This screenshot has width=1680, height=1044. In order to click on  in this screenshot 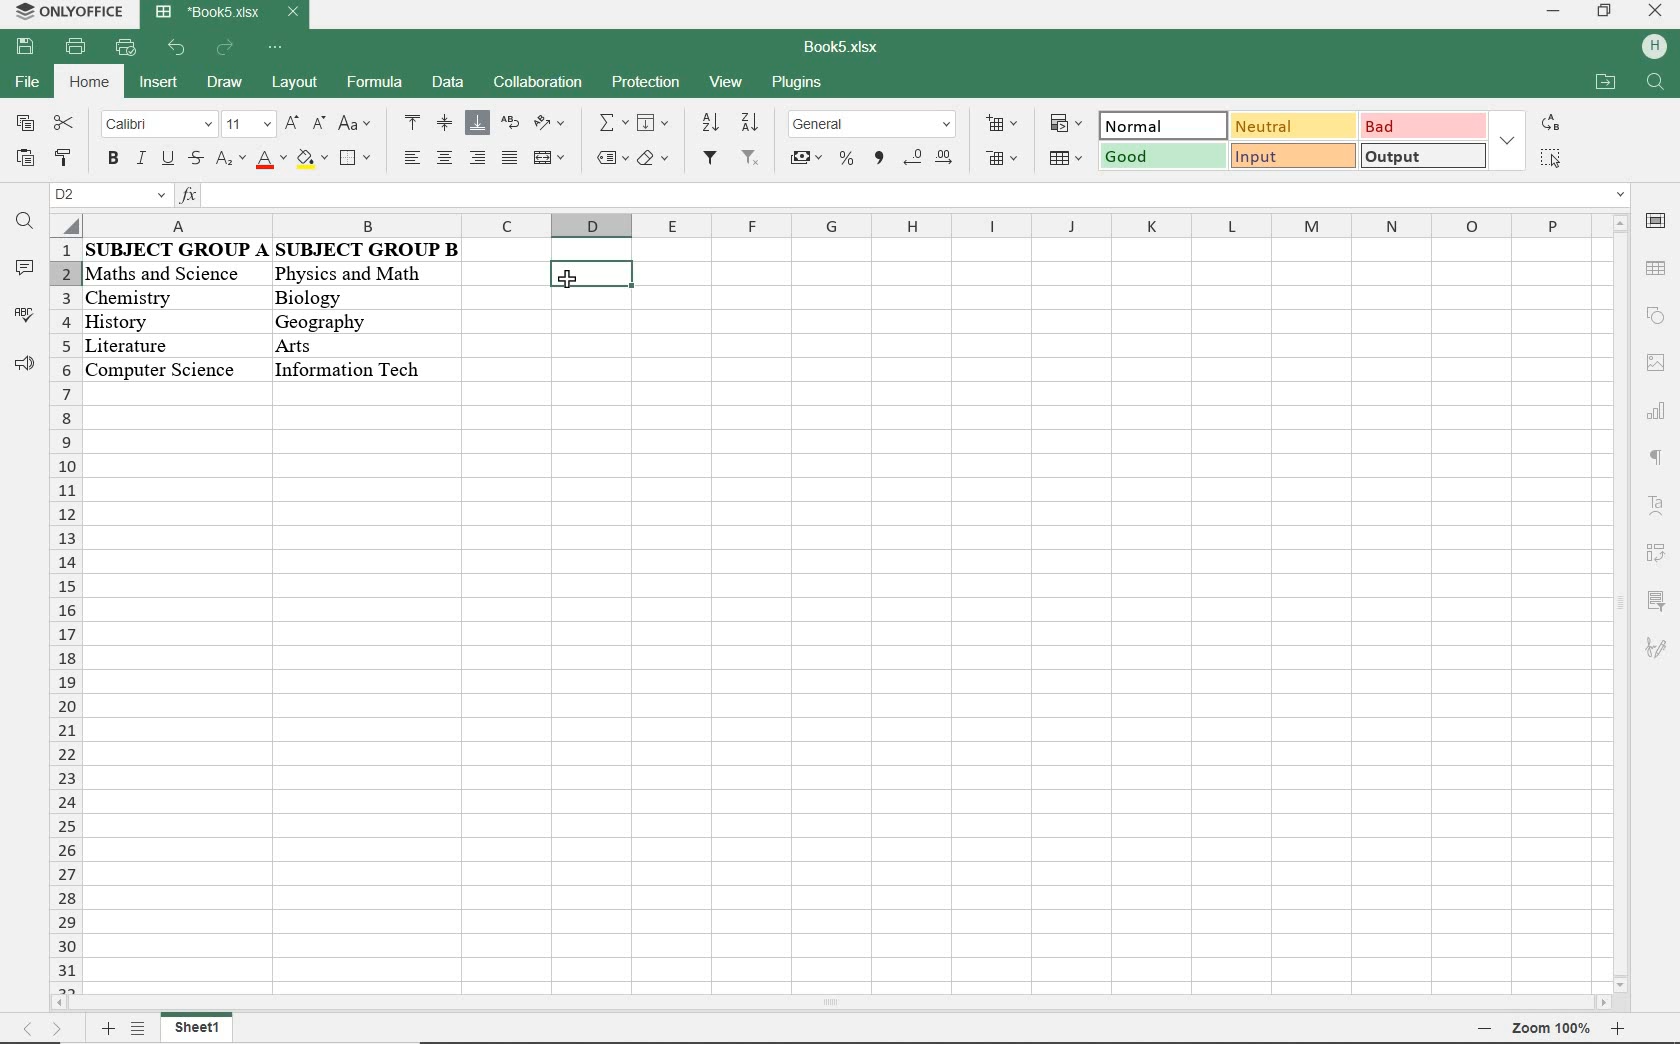, I will do `click(352, 369)`.